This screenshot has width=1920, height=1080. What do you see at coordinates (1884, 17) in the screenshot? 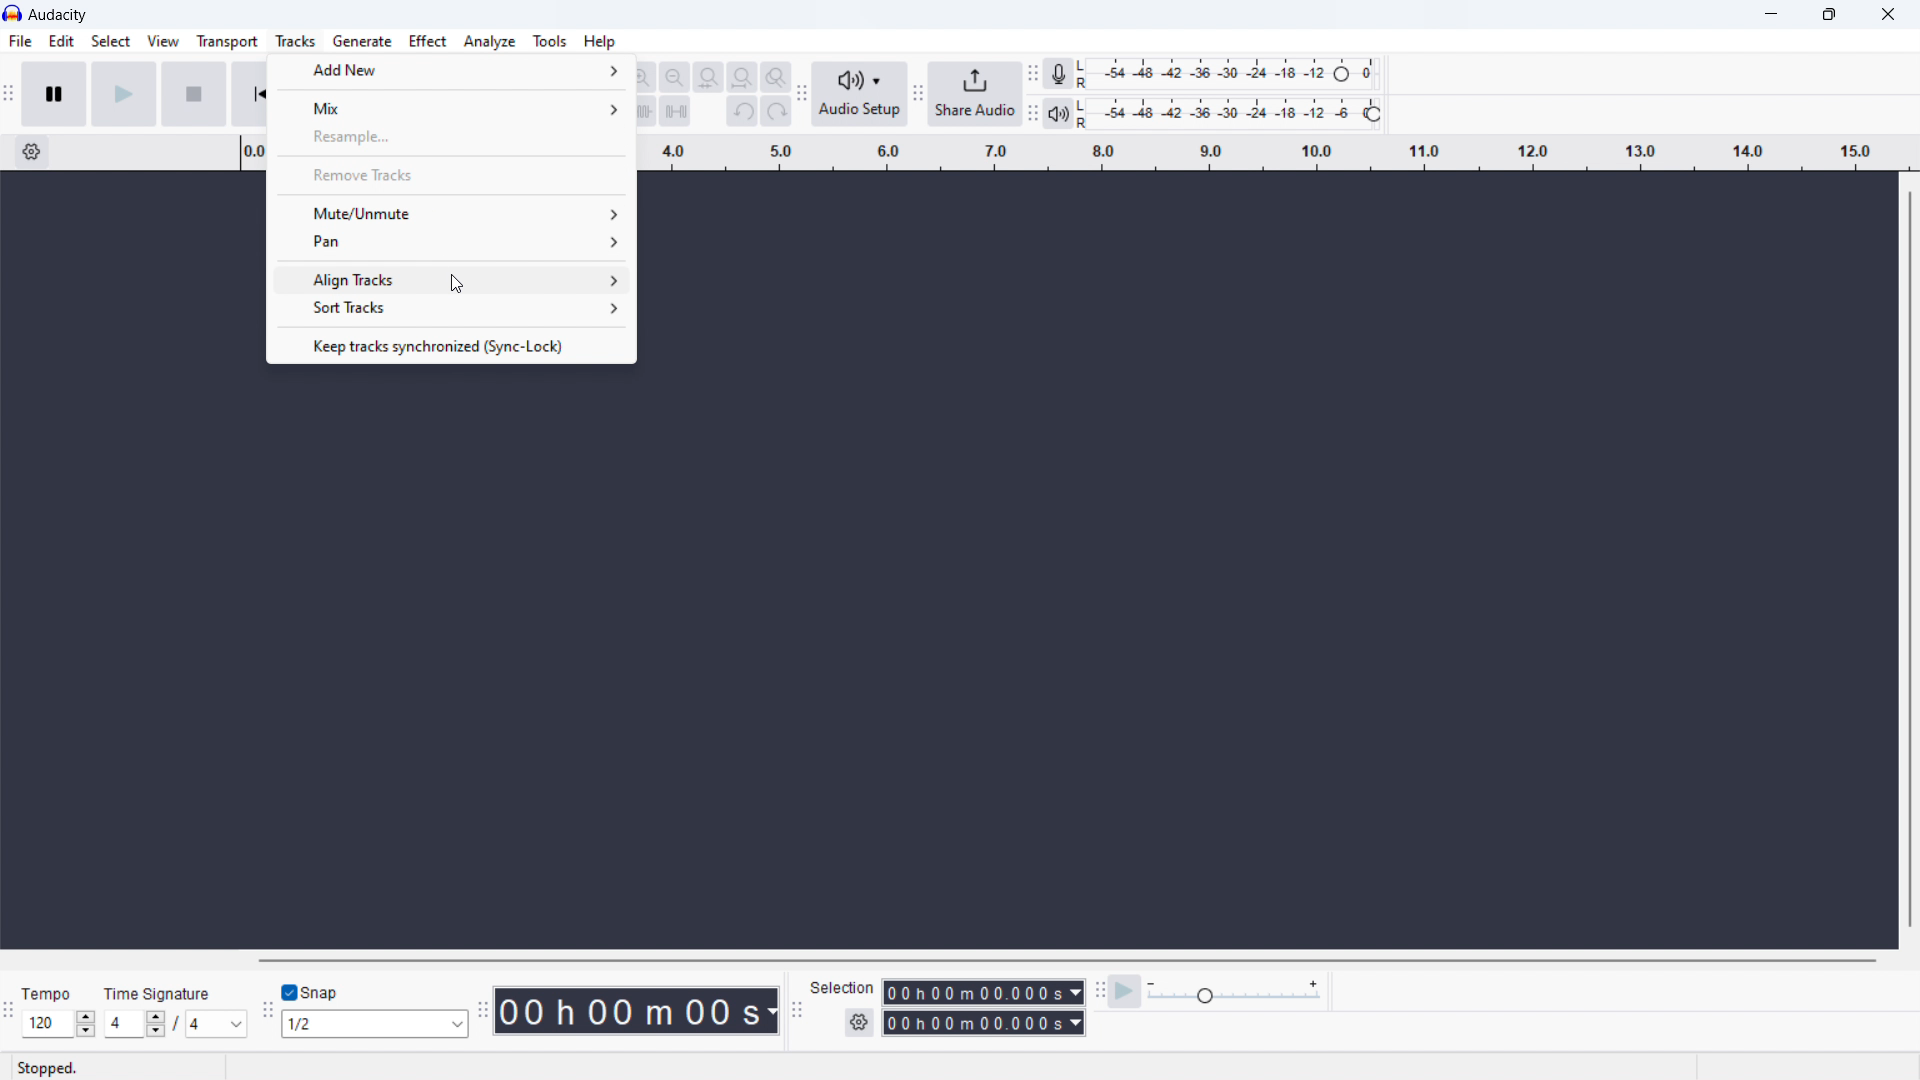
I see `close` at bounding box center [1884, 17].